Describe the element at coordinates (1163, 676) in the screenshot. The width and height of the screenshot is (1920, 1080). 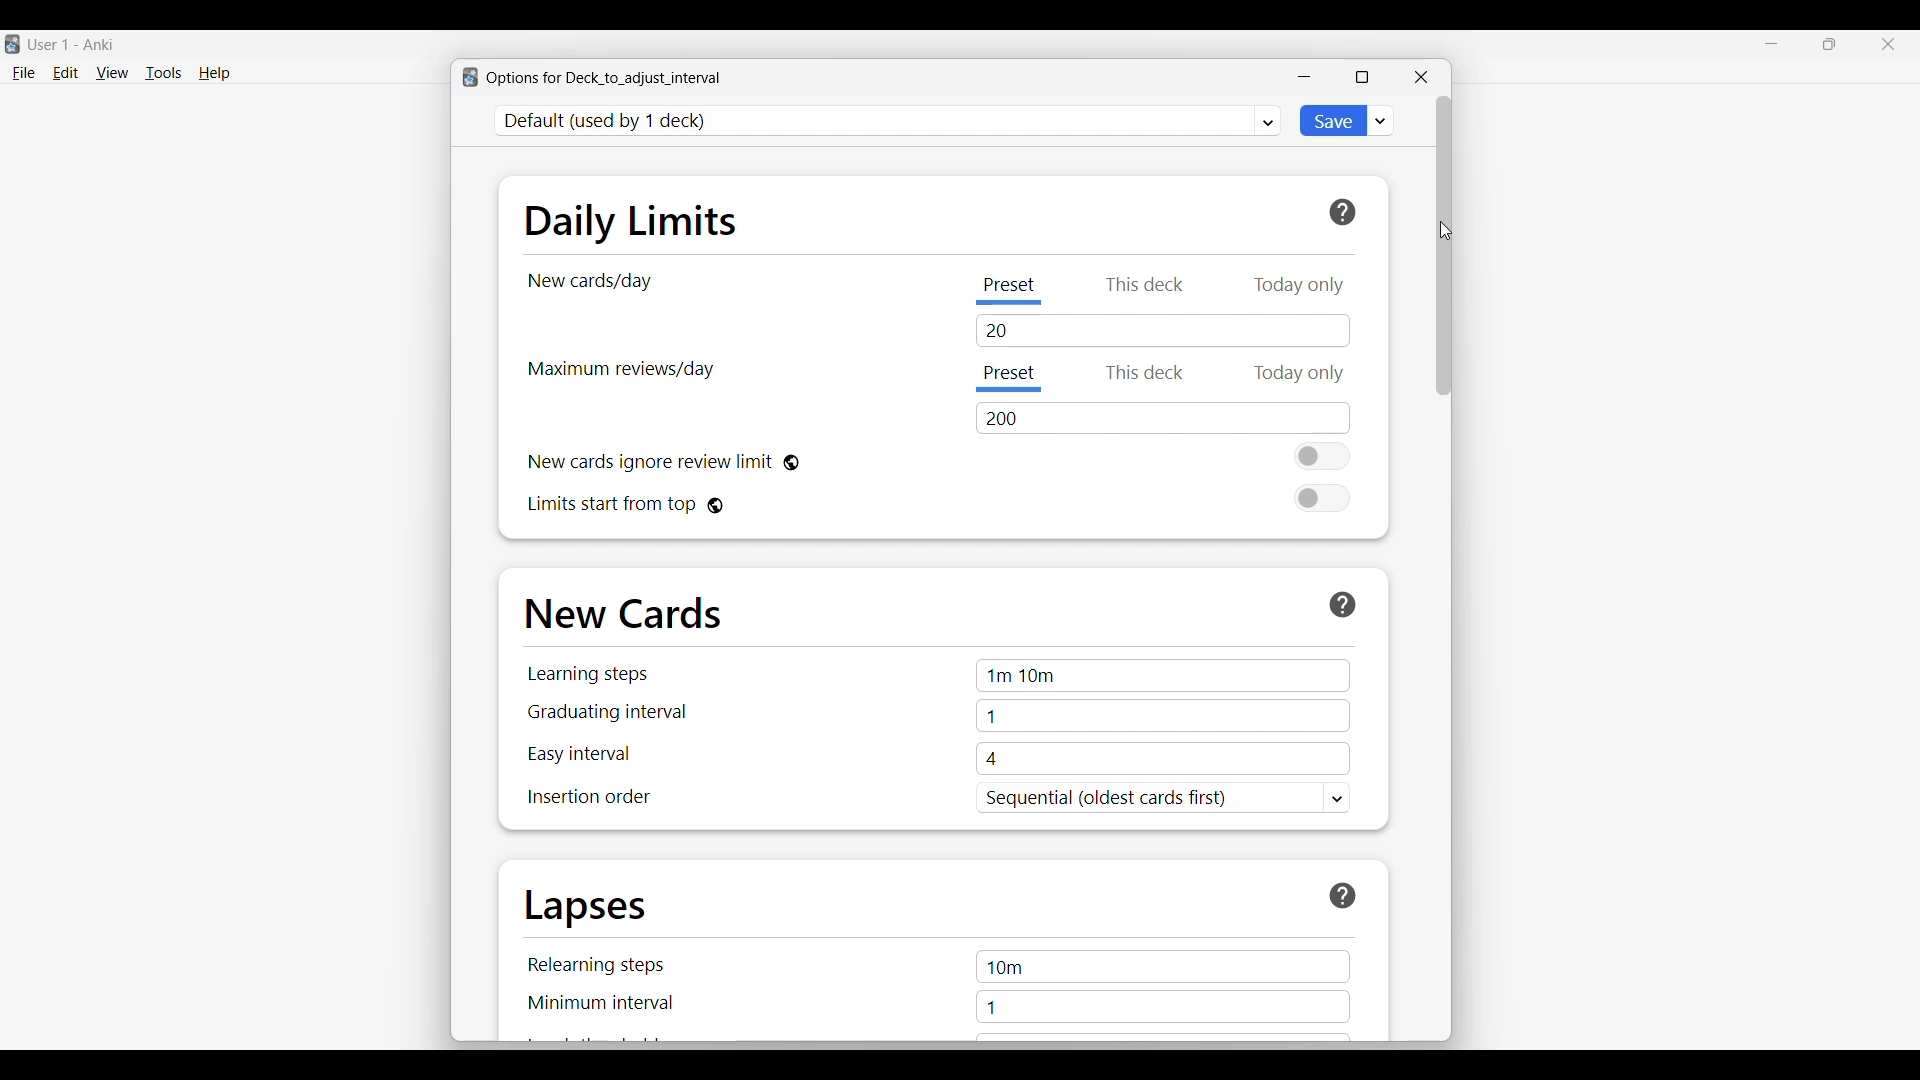
I see `1m 10m` at that location.